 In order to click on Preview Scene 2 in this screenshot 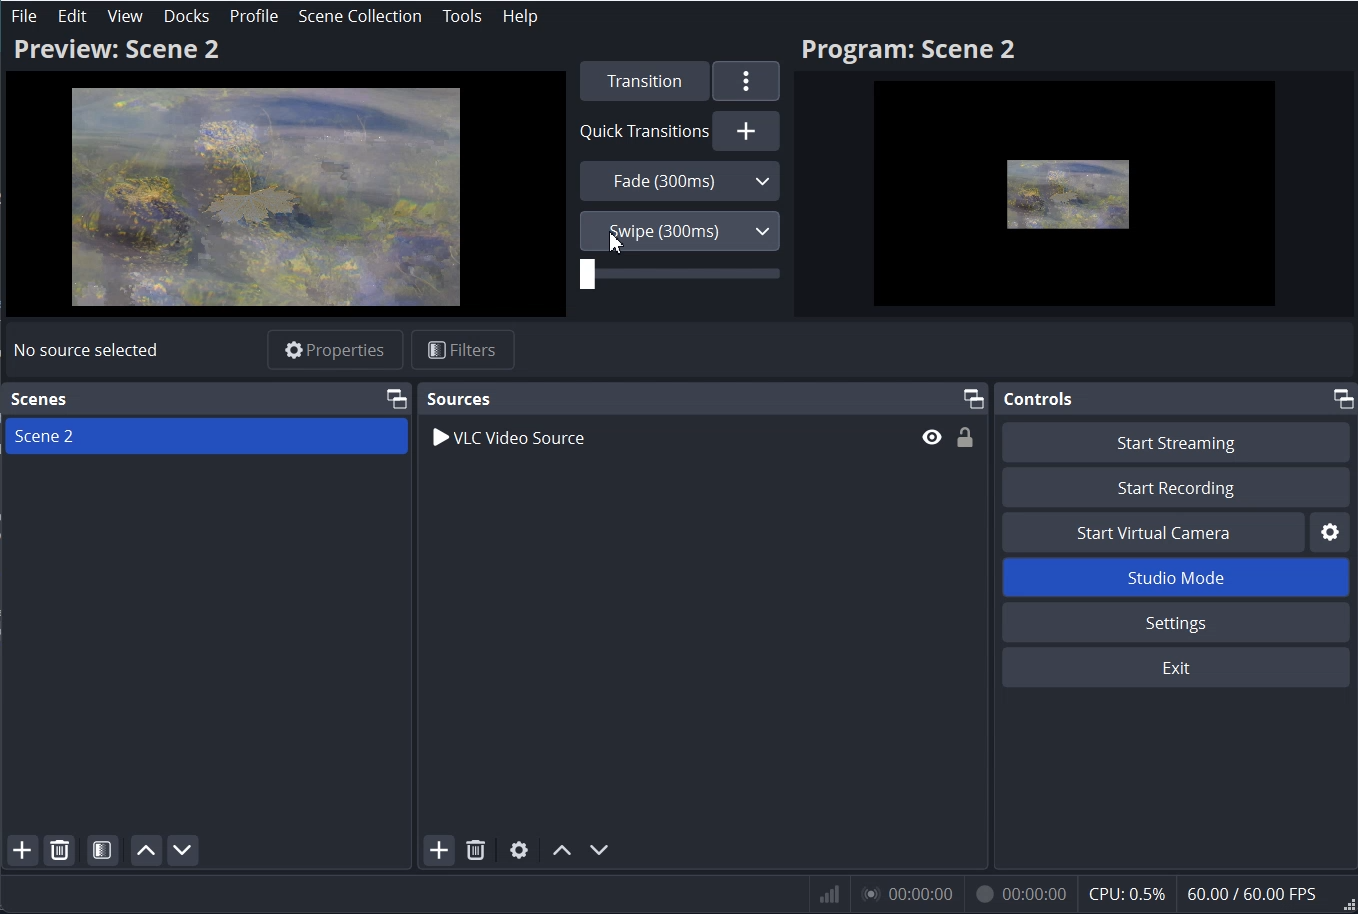, I will do `click(284, 175)`.